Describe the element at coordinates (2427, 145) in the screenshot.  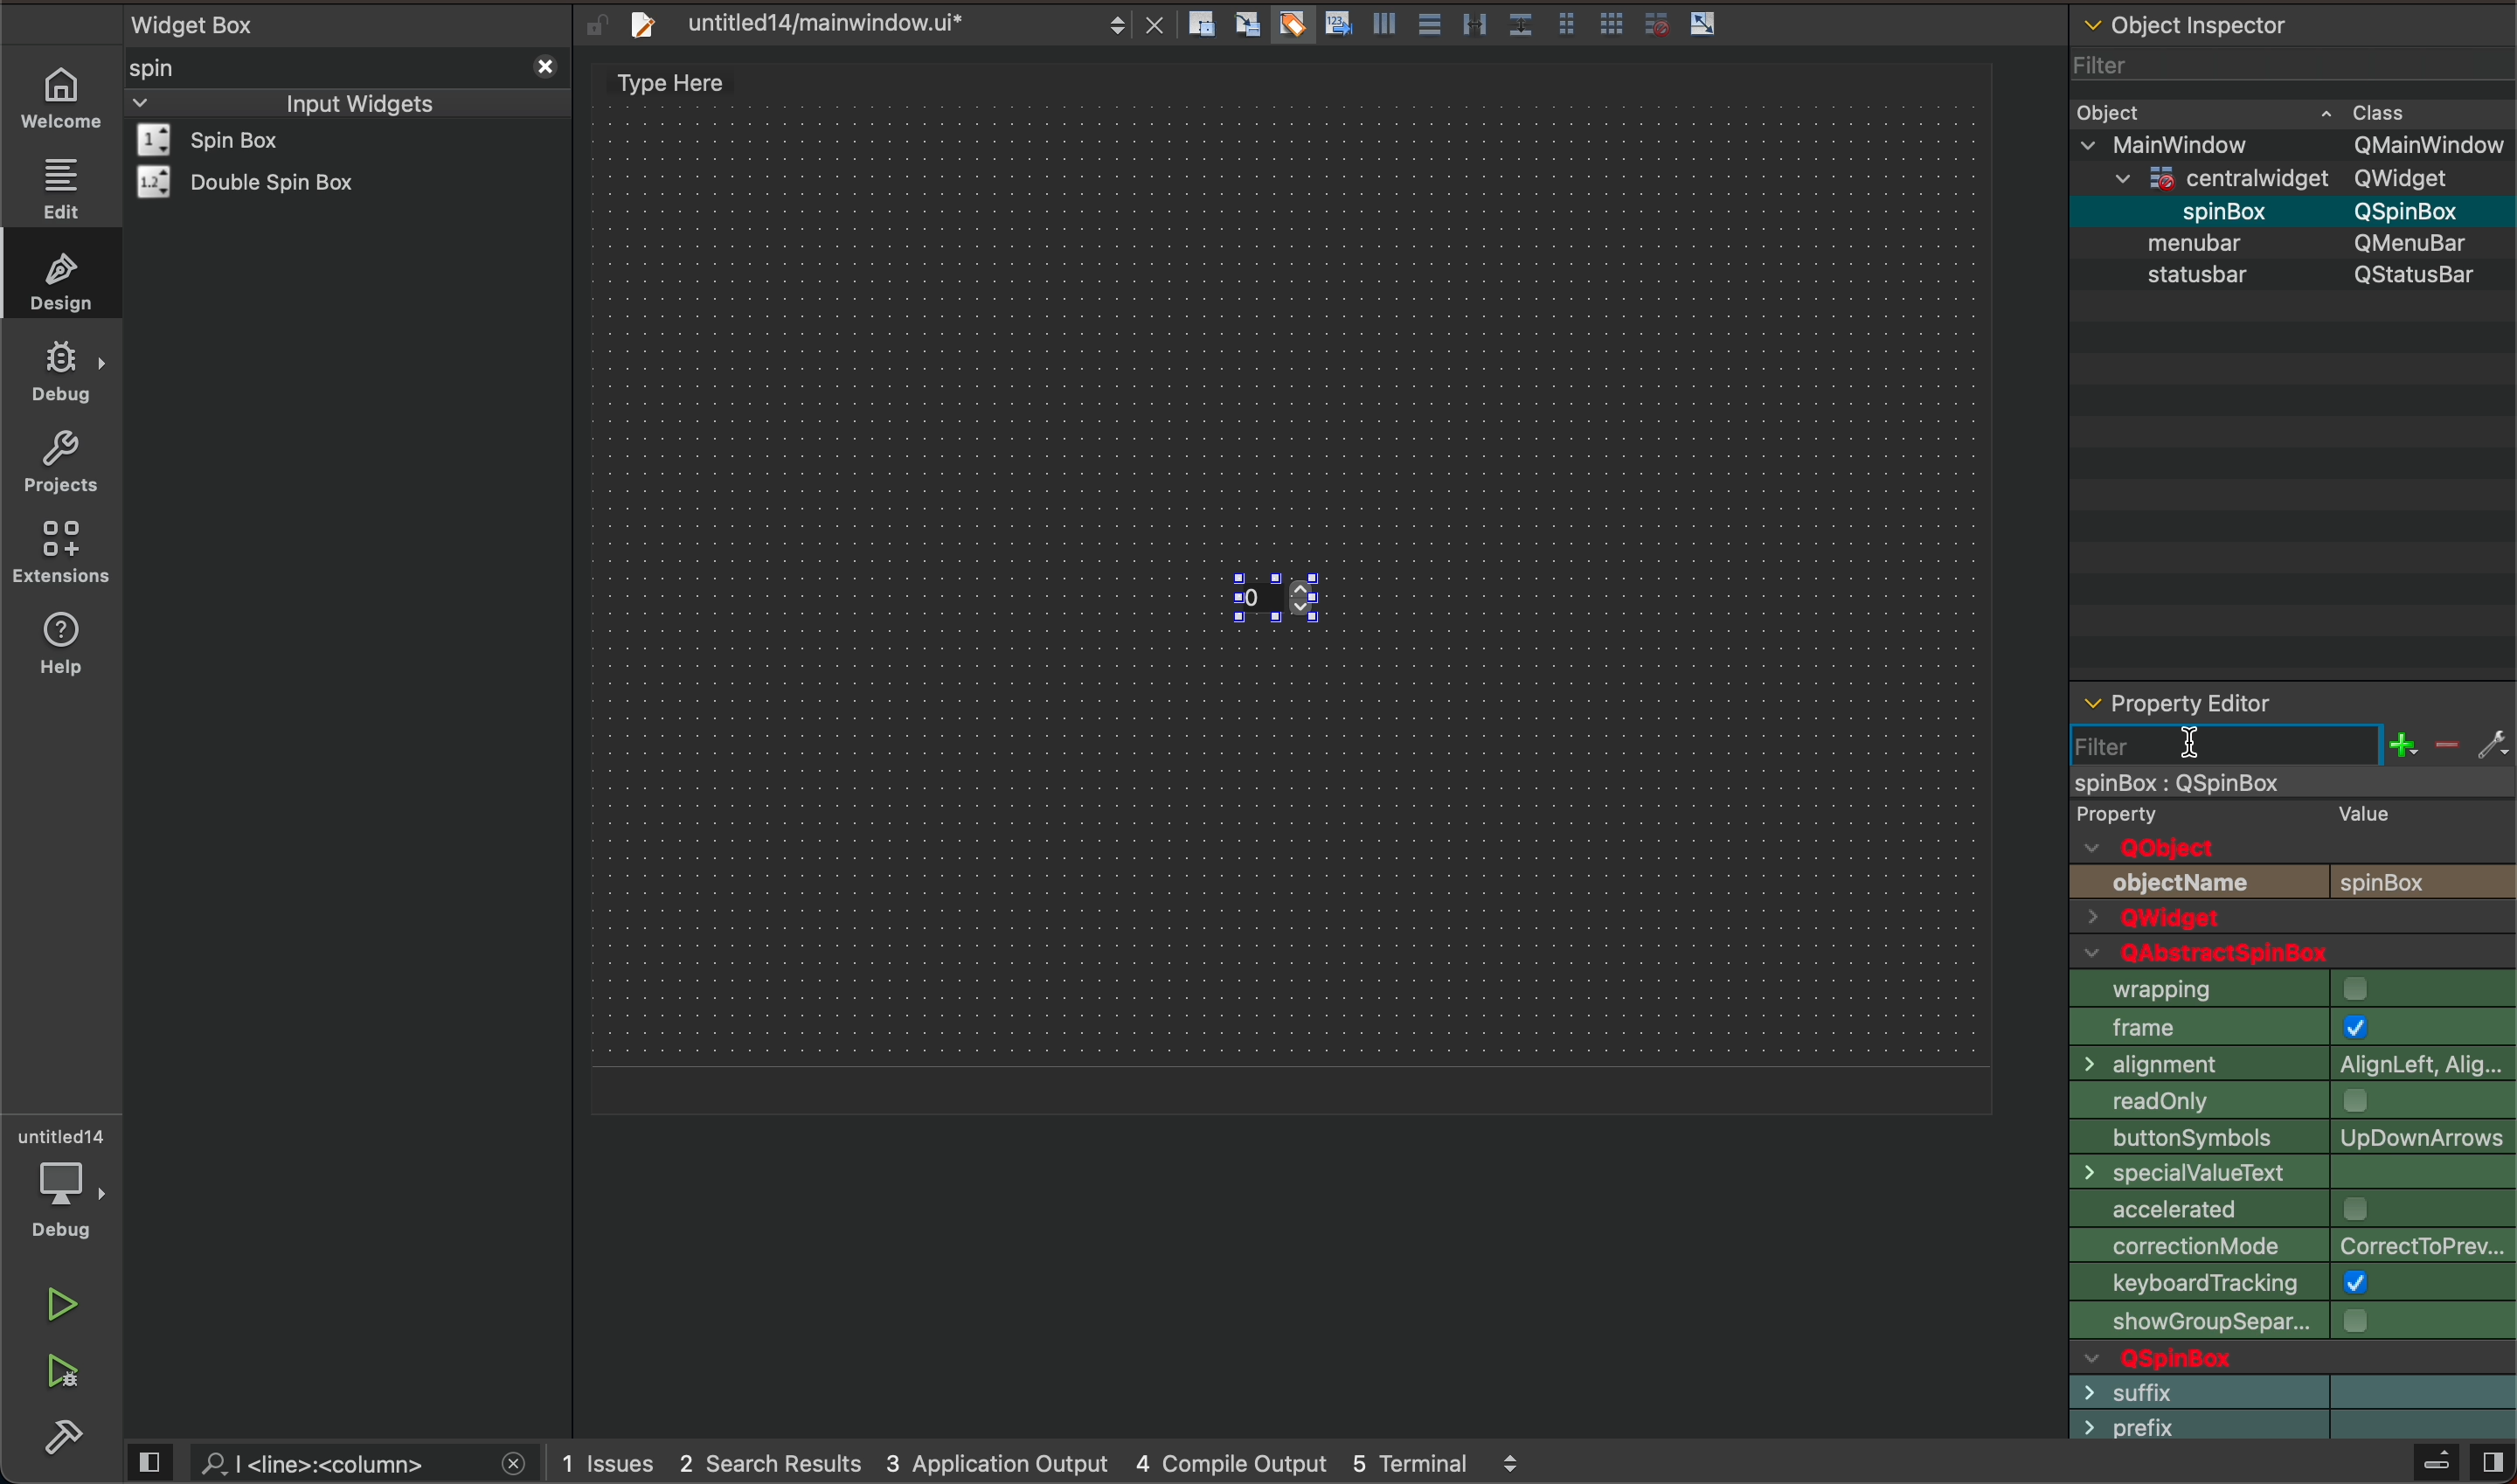
I see `` at that location.